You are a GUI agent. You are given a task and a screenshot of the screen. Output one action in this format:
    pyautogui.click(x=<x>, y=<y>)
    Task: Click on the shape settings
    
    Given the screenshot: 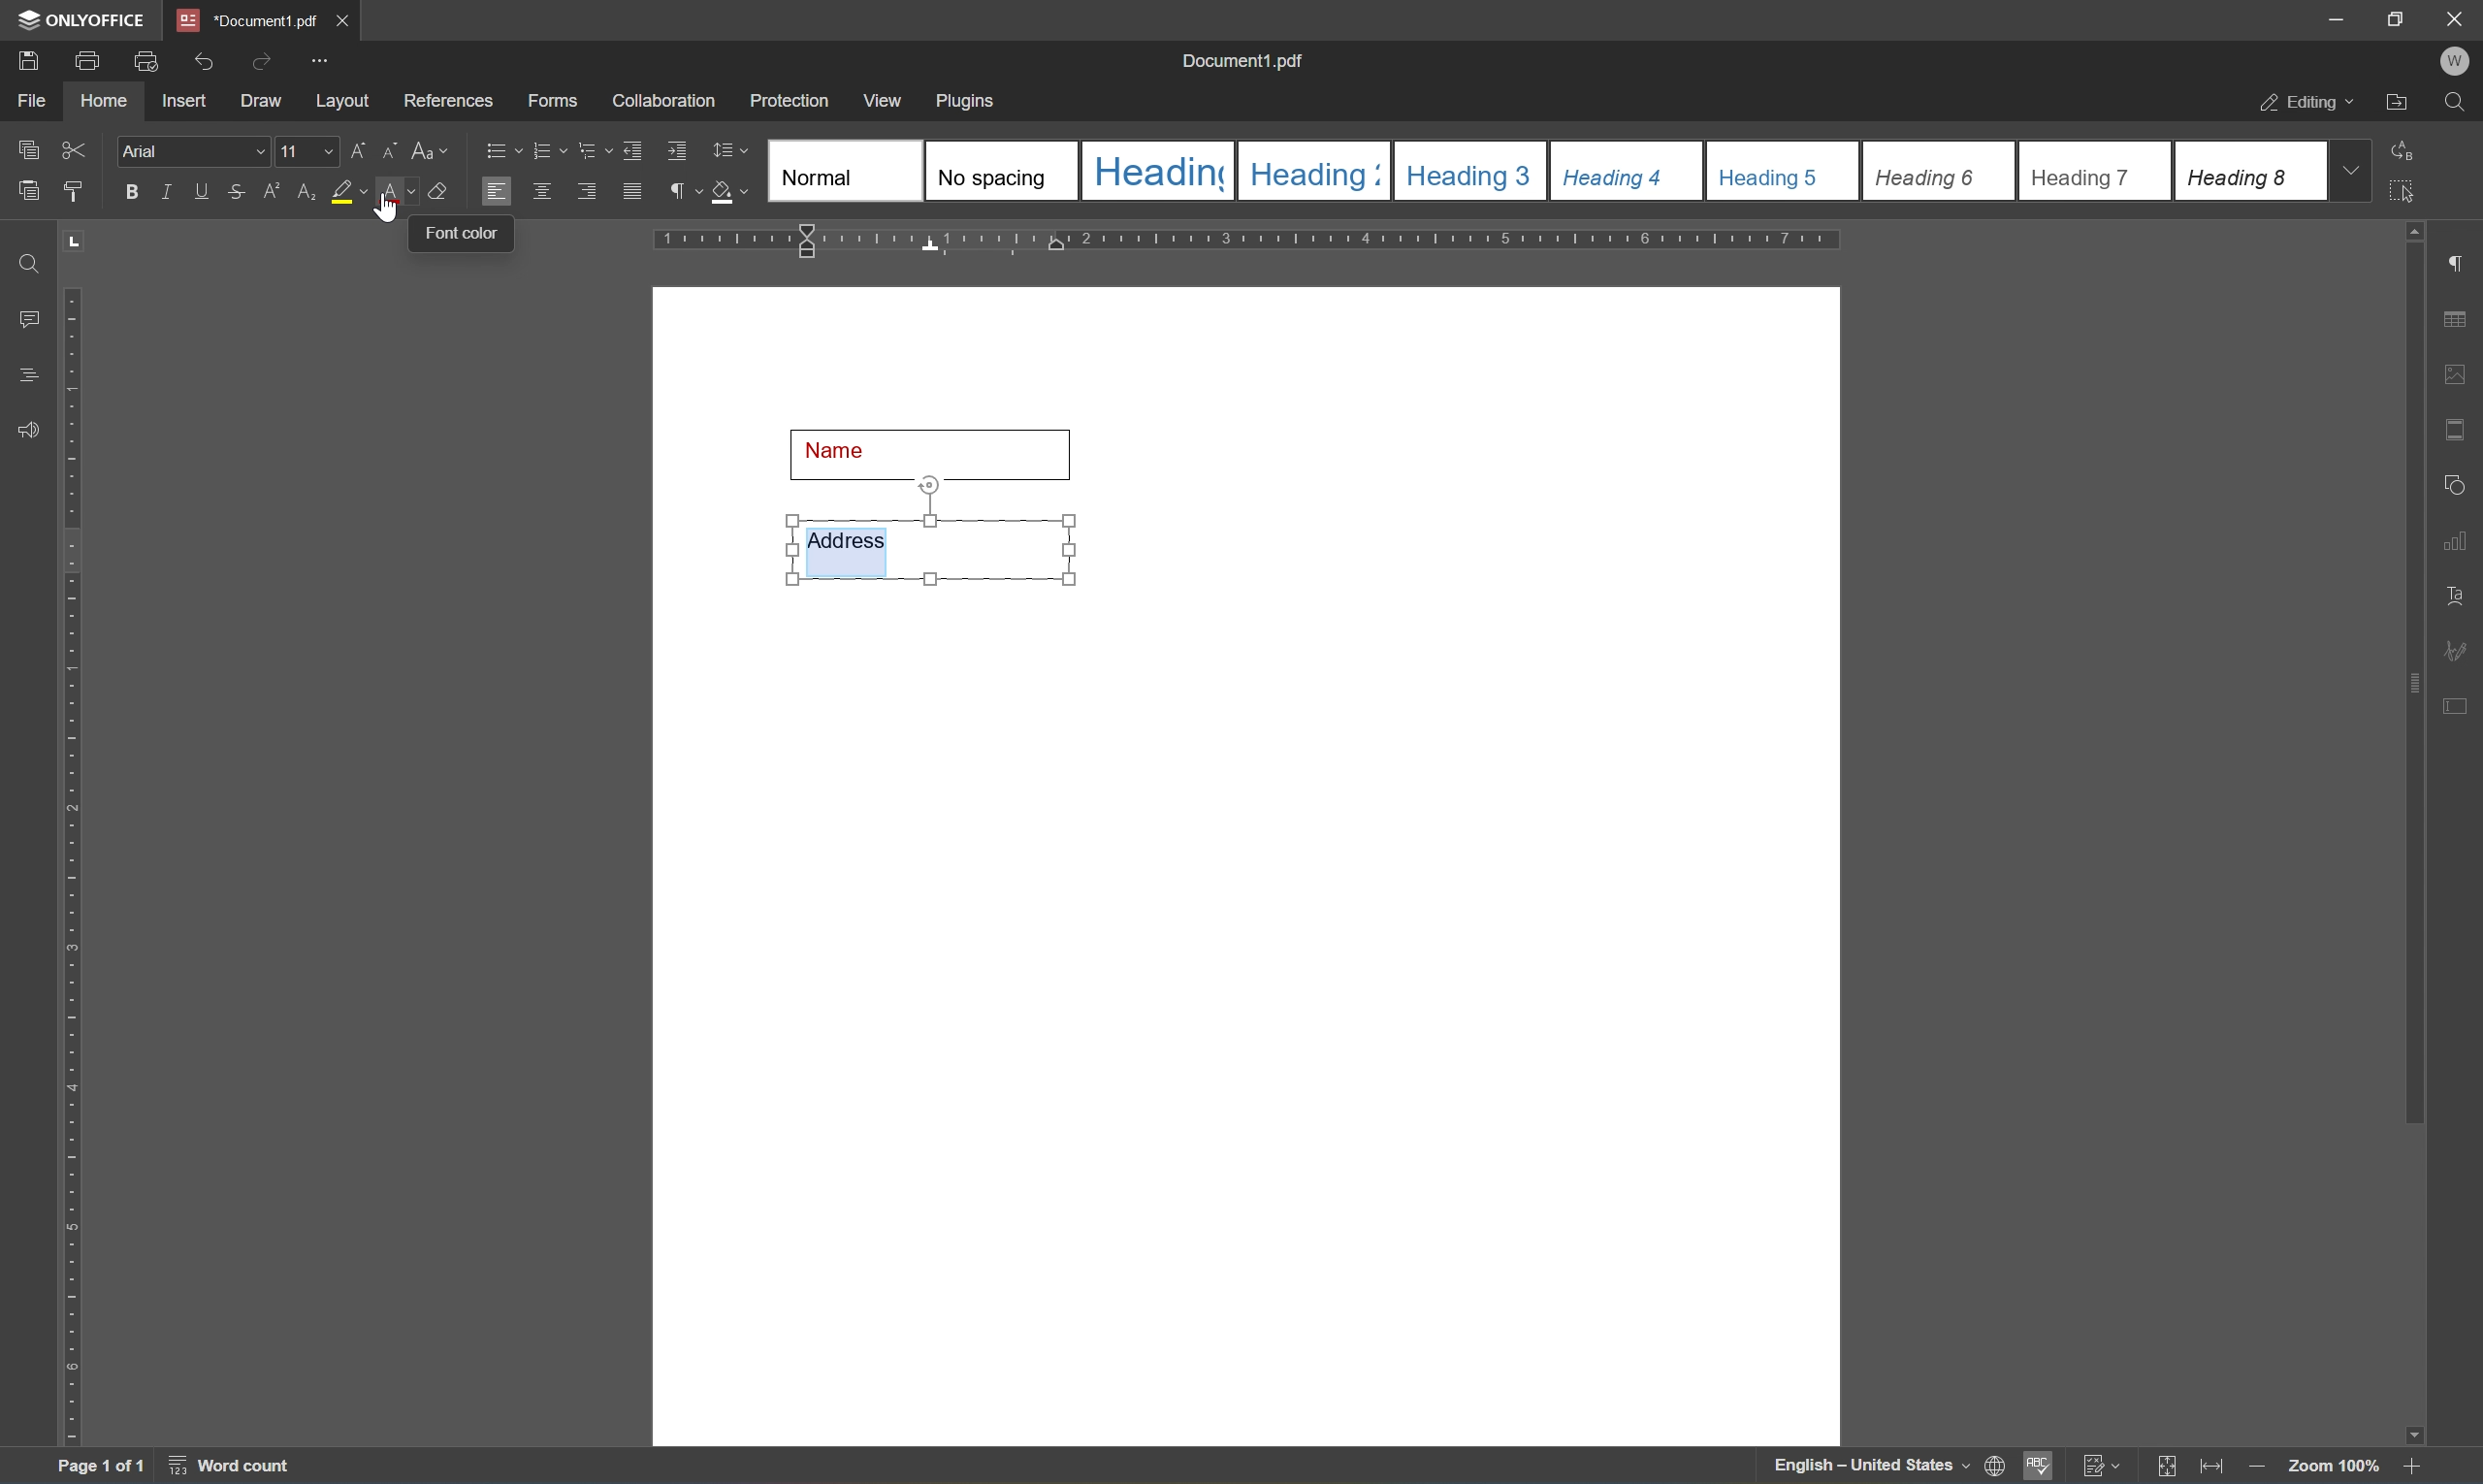 What is the action you would take?
    pyautogui.click(x=2460, y=480)
    